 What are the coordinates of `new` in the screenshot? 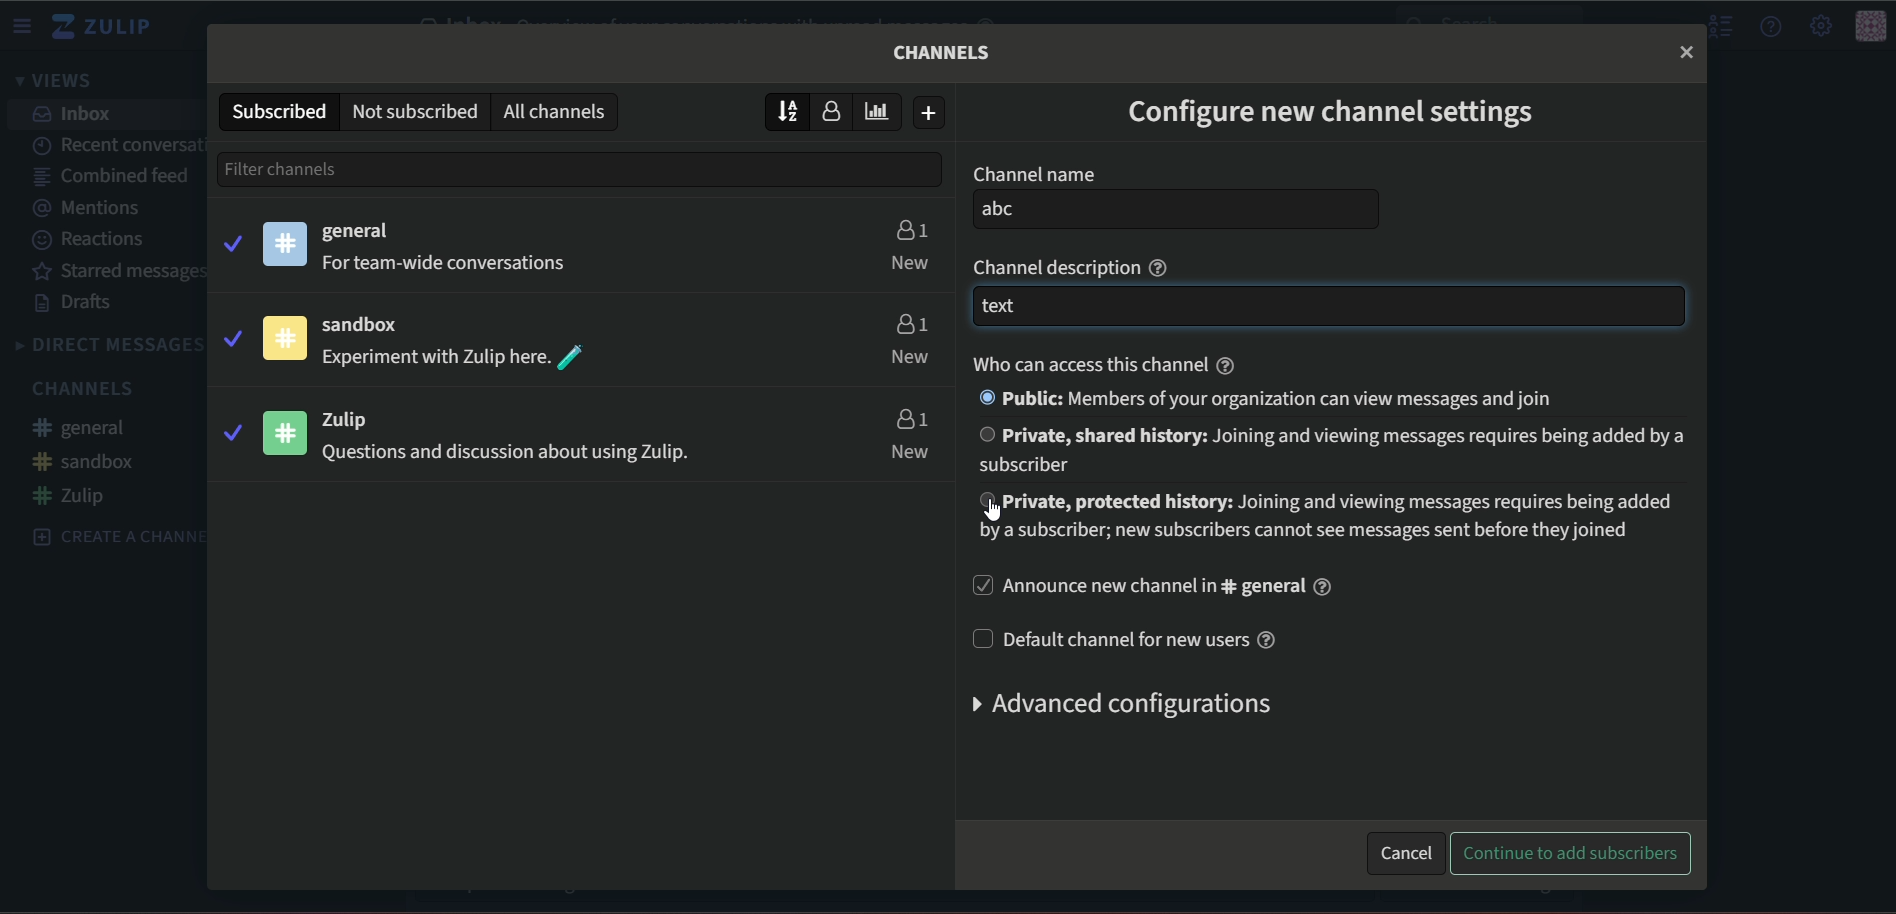 It's located at (910, 262).